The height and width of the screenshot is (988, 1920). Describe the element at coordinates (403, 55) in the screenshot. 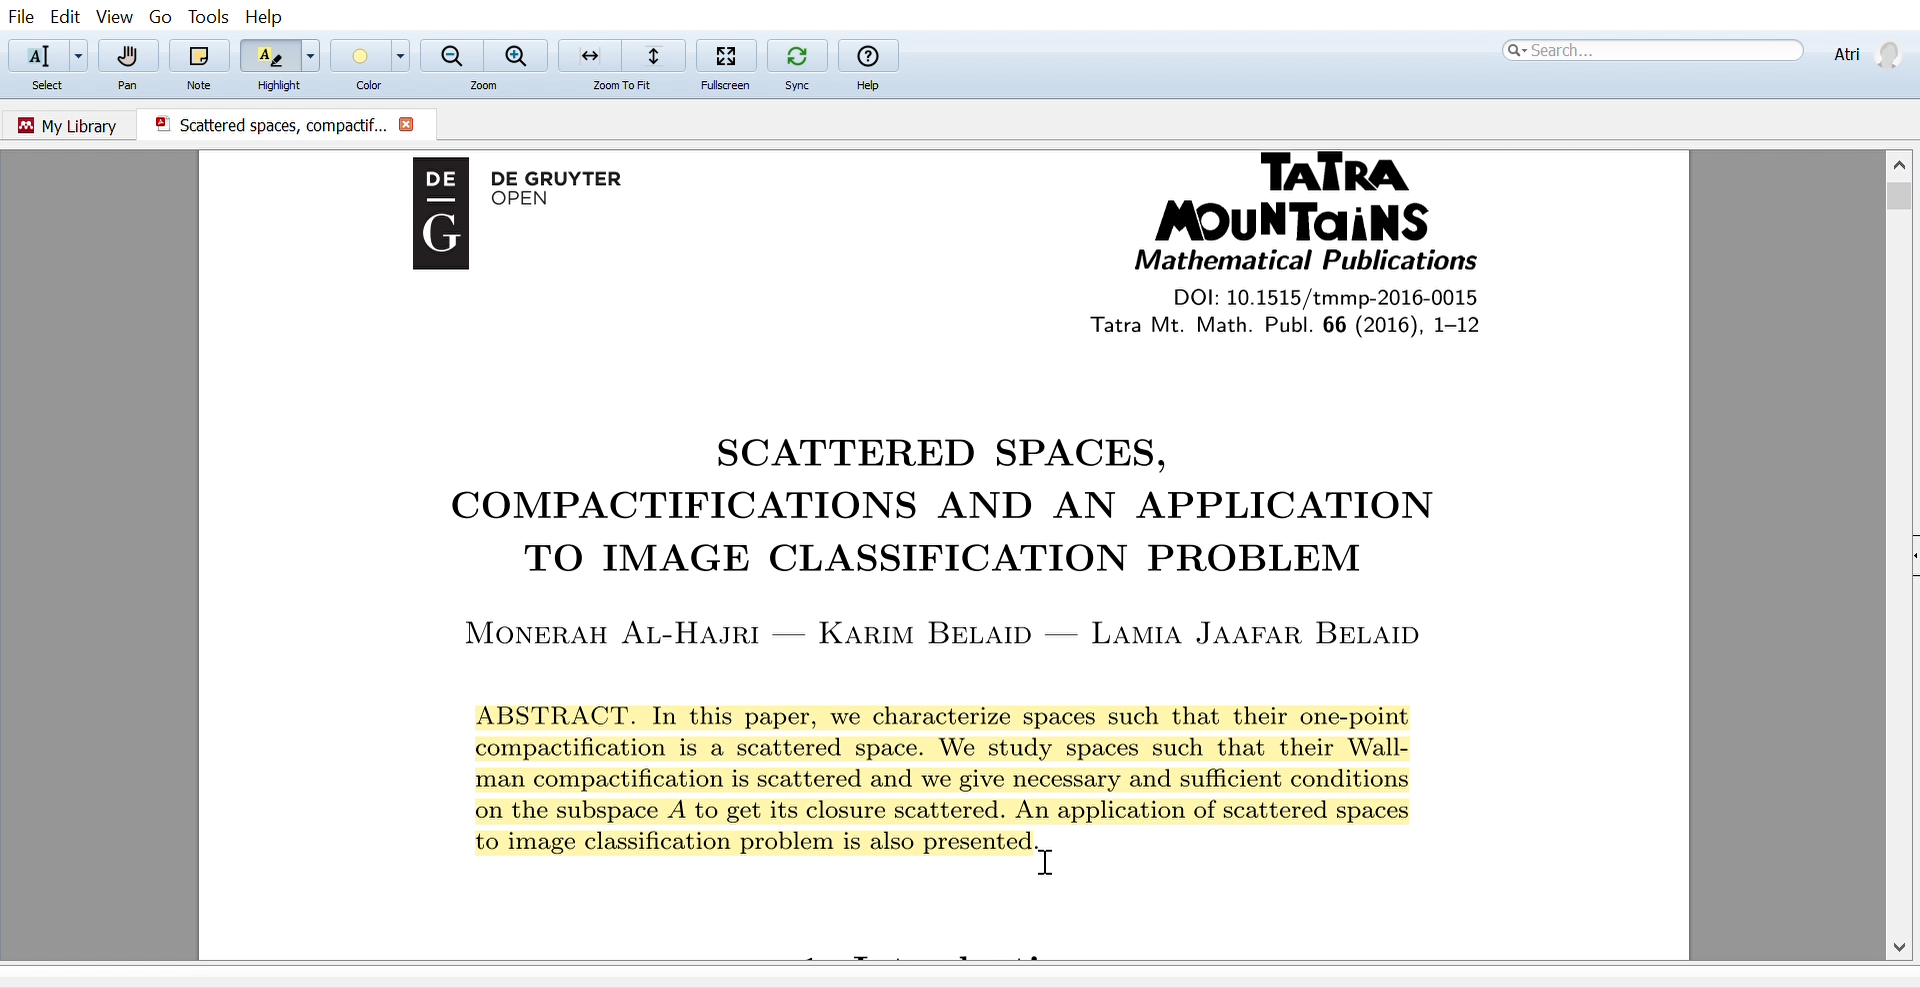

I see `Color options` at that location.